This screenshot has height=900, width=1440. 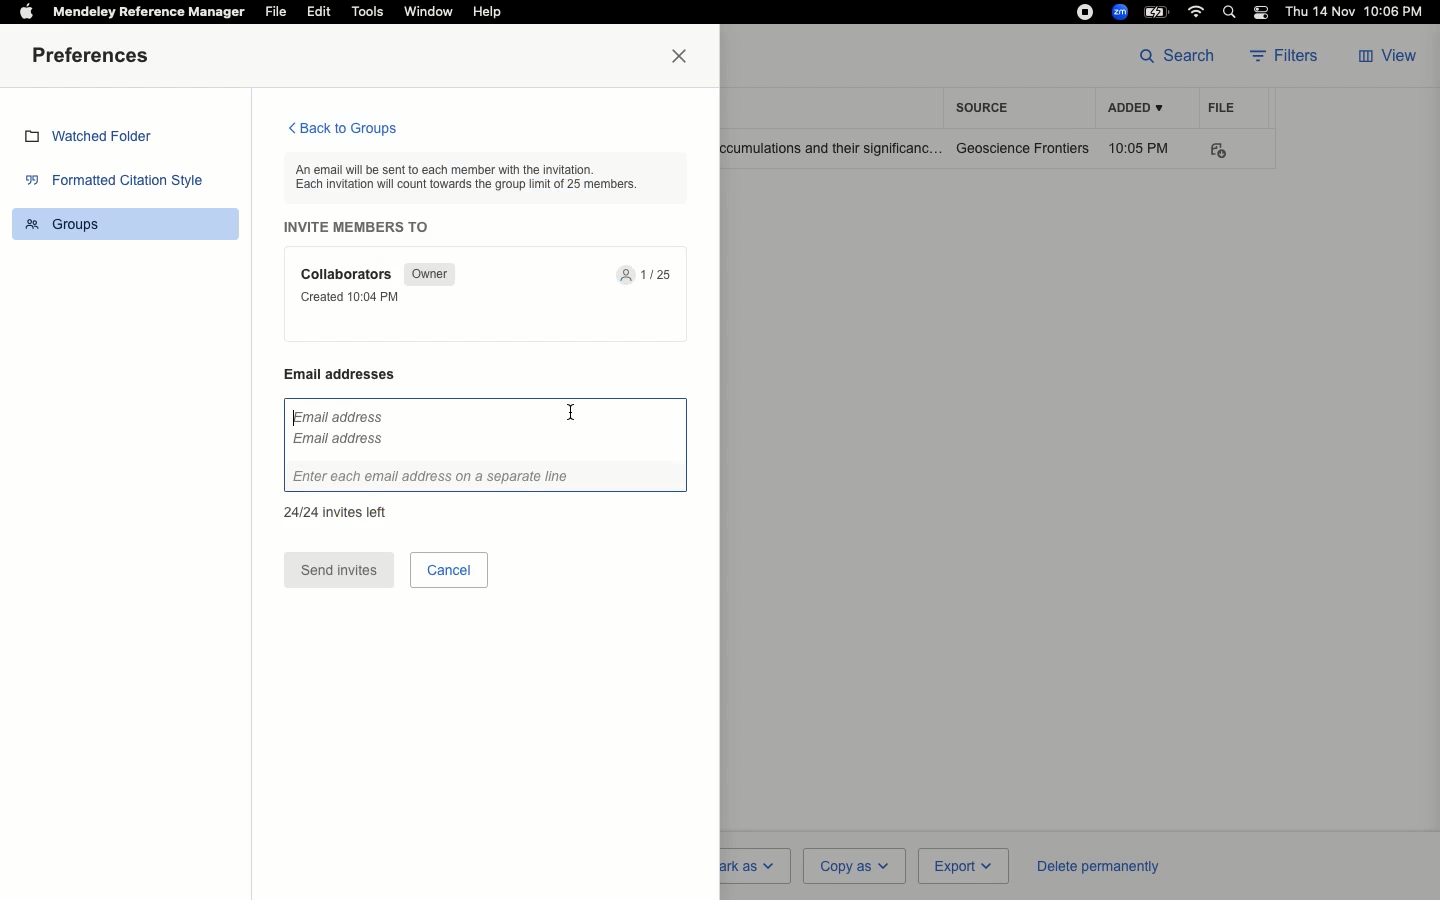 What do you see at coordinates (1198, 12) in the screenshot?
I see `Internet` at bounding box center [1198, 12].